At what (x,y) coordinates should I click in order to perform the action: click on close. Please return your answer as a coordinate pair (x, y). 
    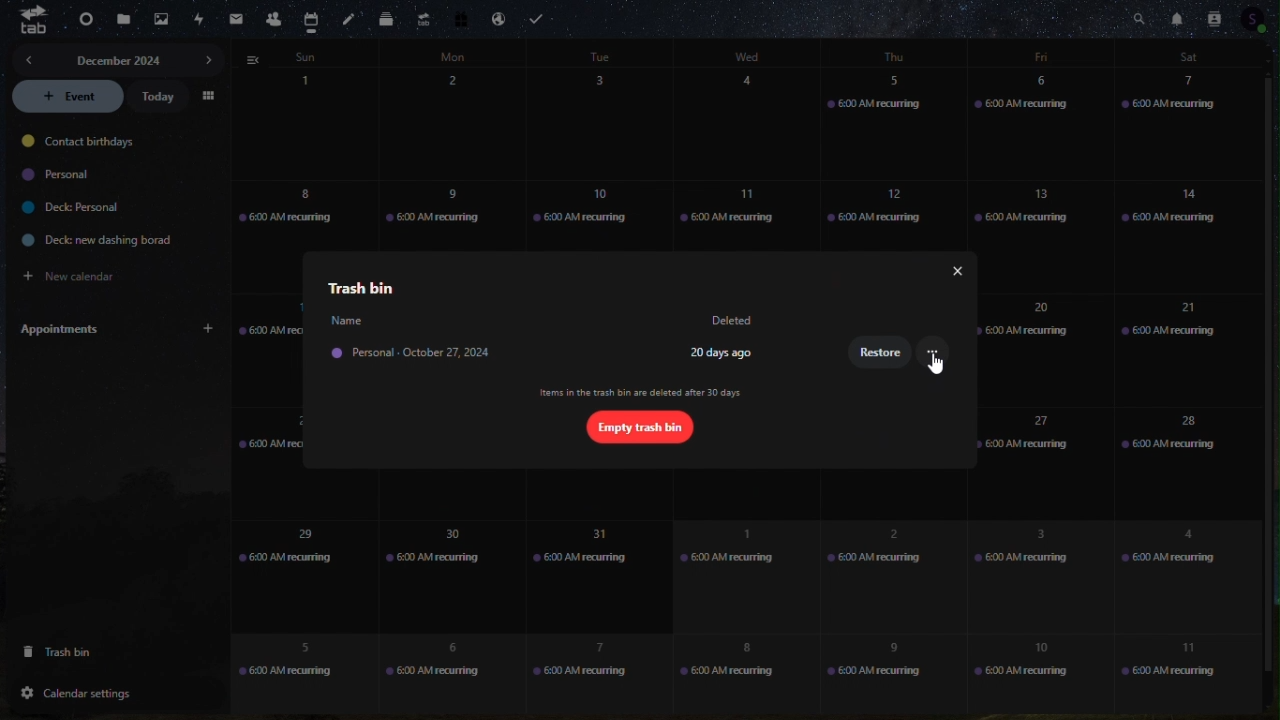
    Looking at the image, I should click on (951, 271).